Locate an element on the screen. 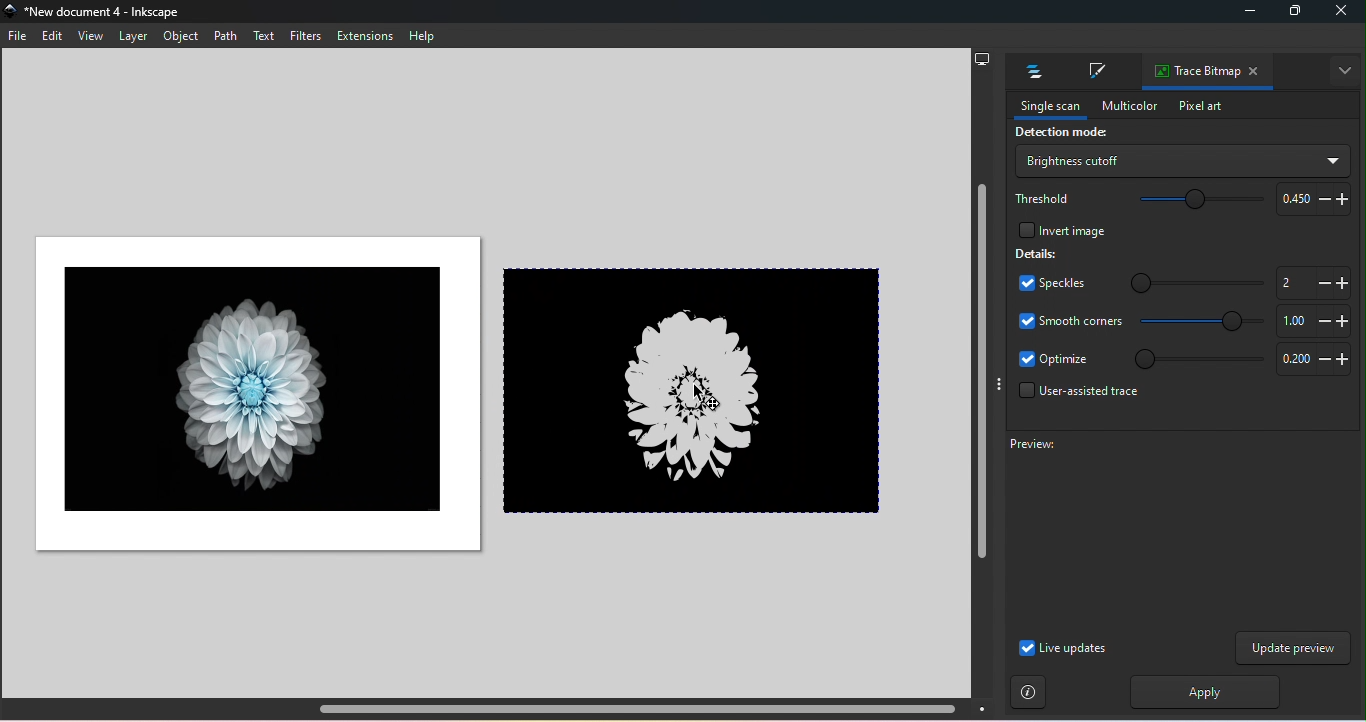 The image size is (1366, 722). Display options is located at coordinates (982, 57).